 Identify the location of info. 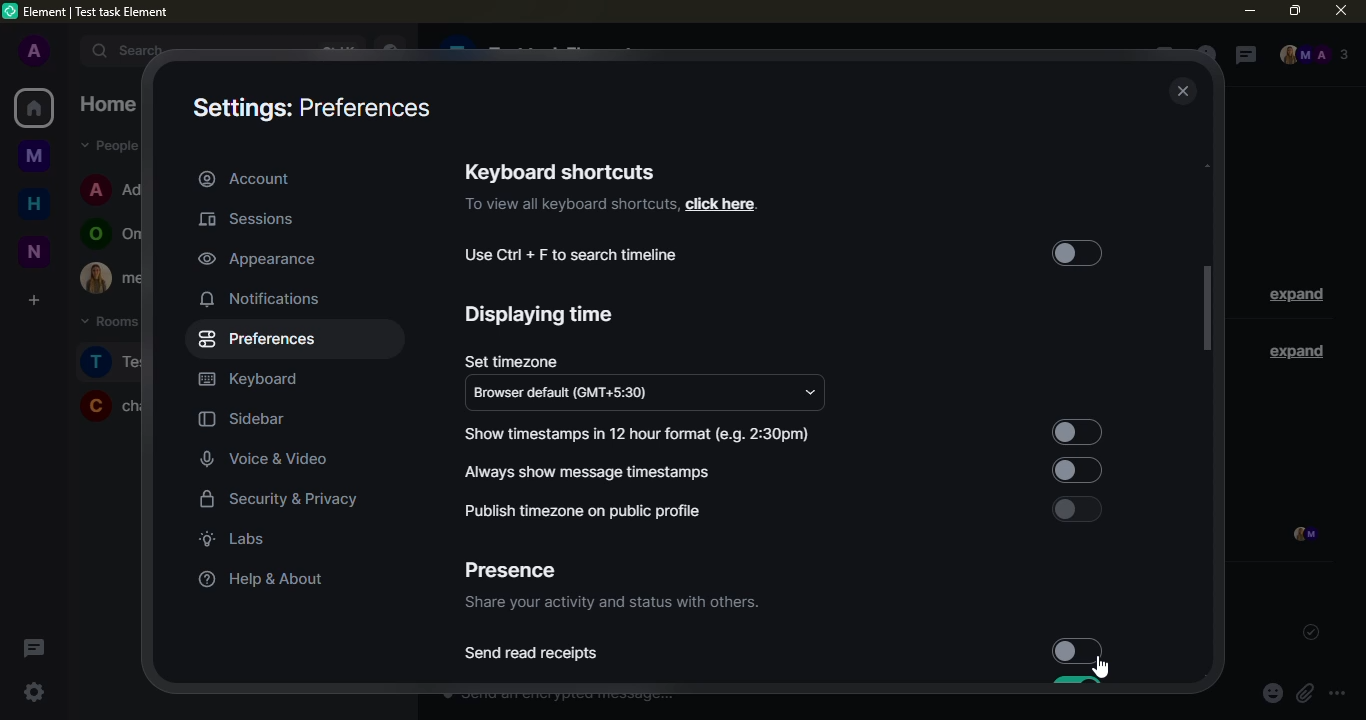
(570, 205).